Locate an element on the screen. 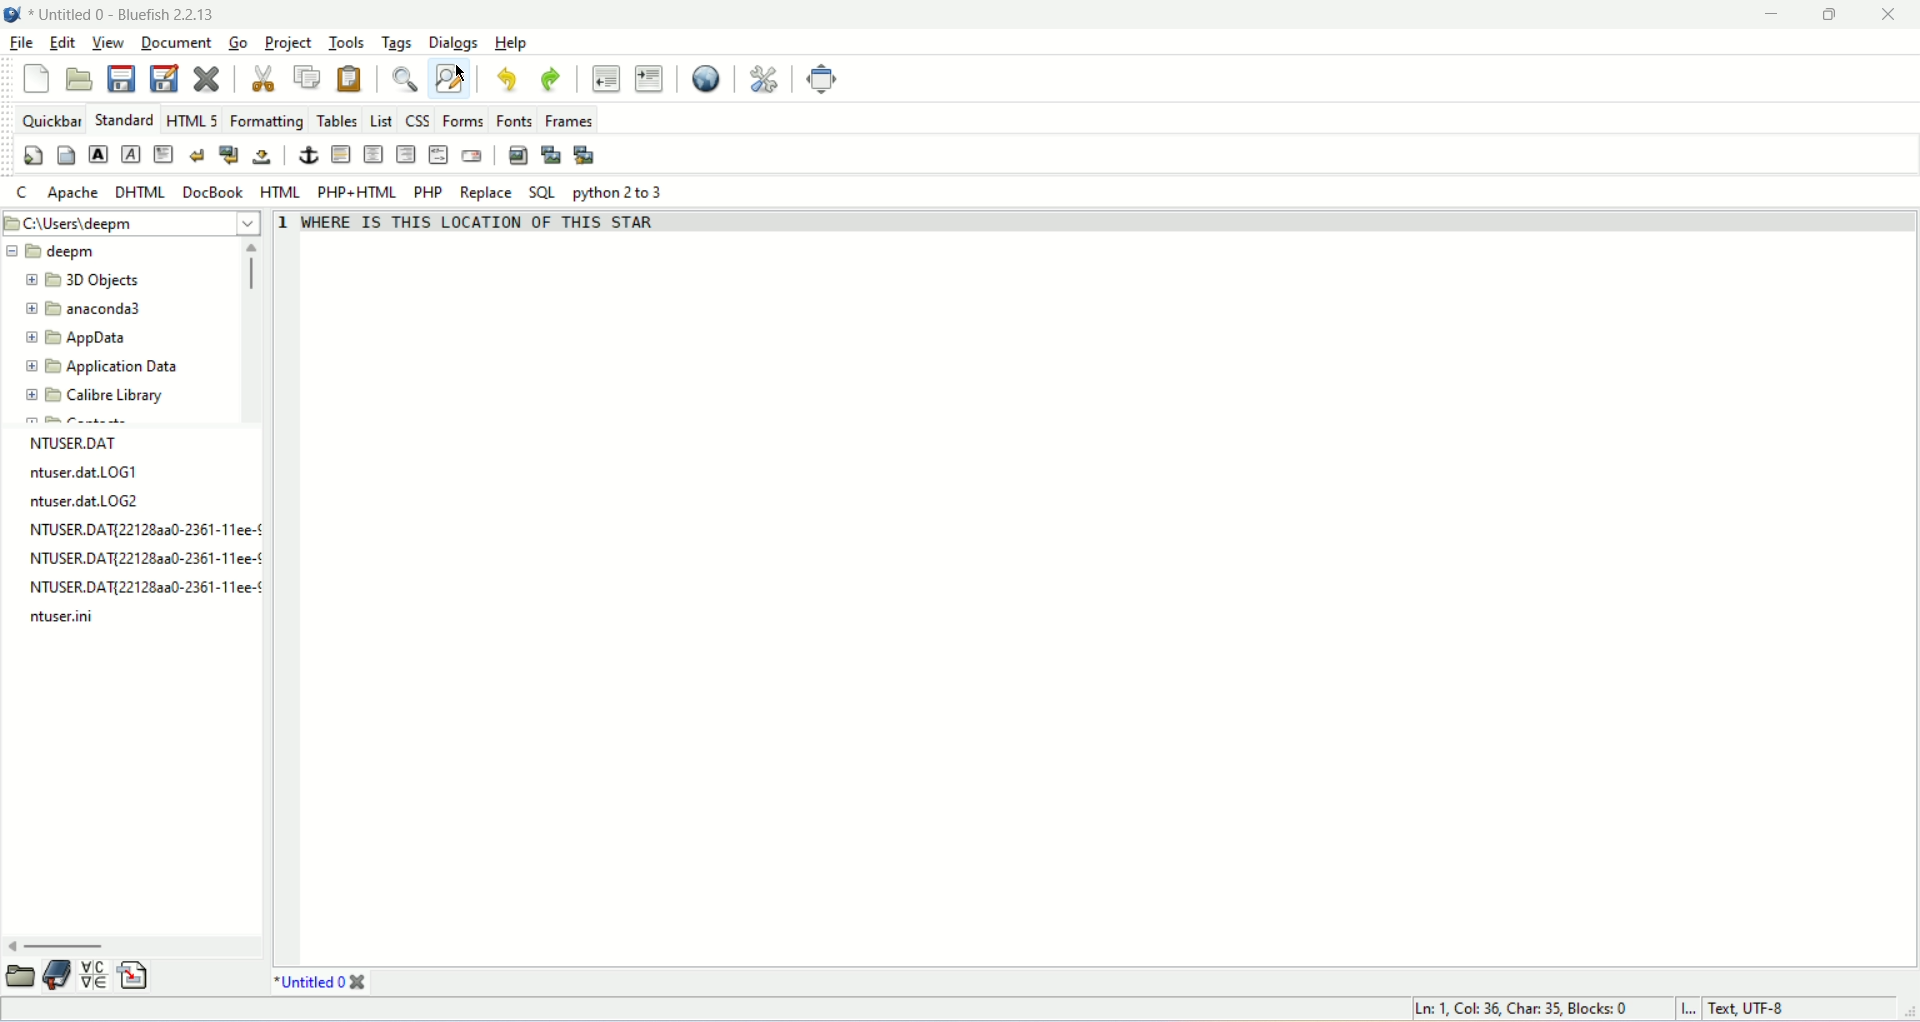  PHP is located at coordinates (428, 191).